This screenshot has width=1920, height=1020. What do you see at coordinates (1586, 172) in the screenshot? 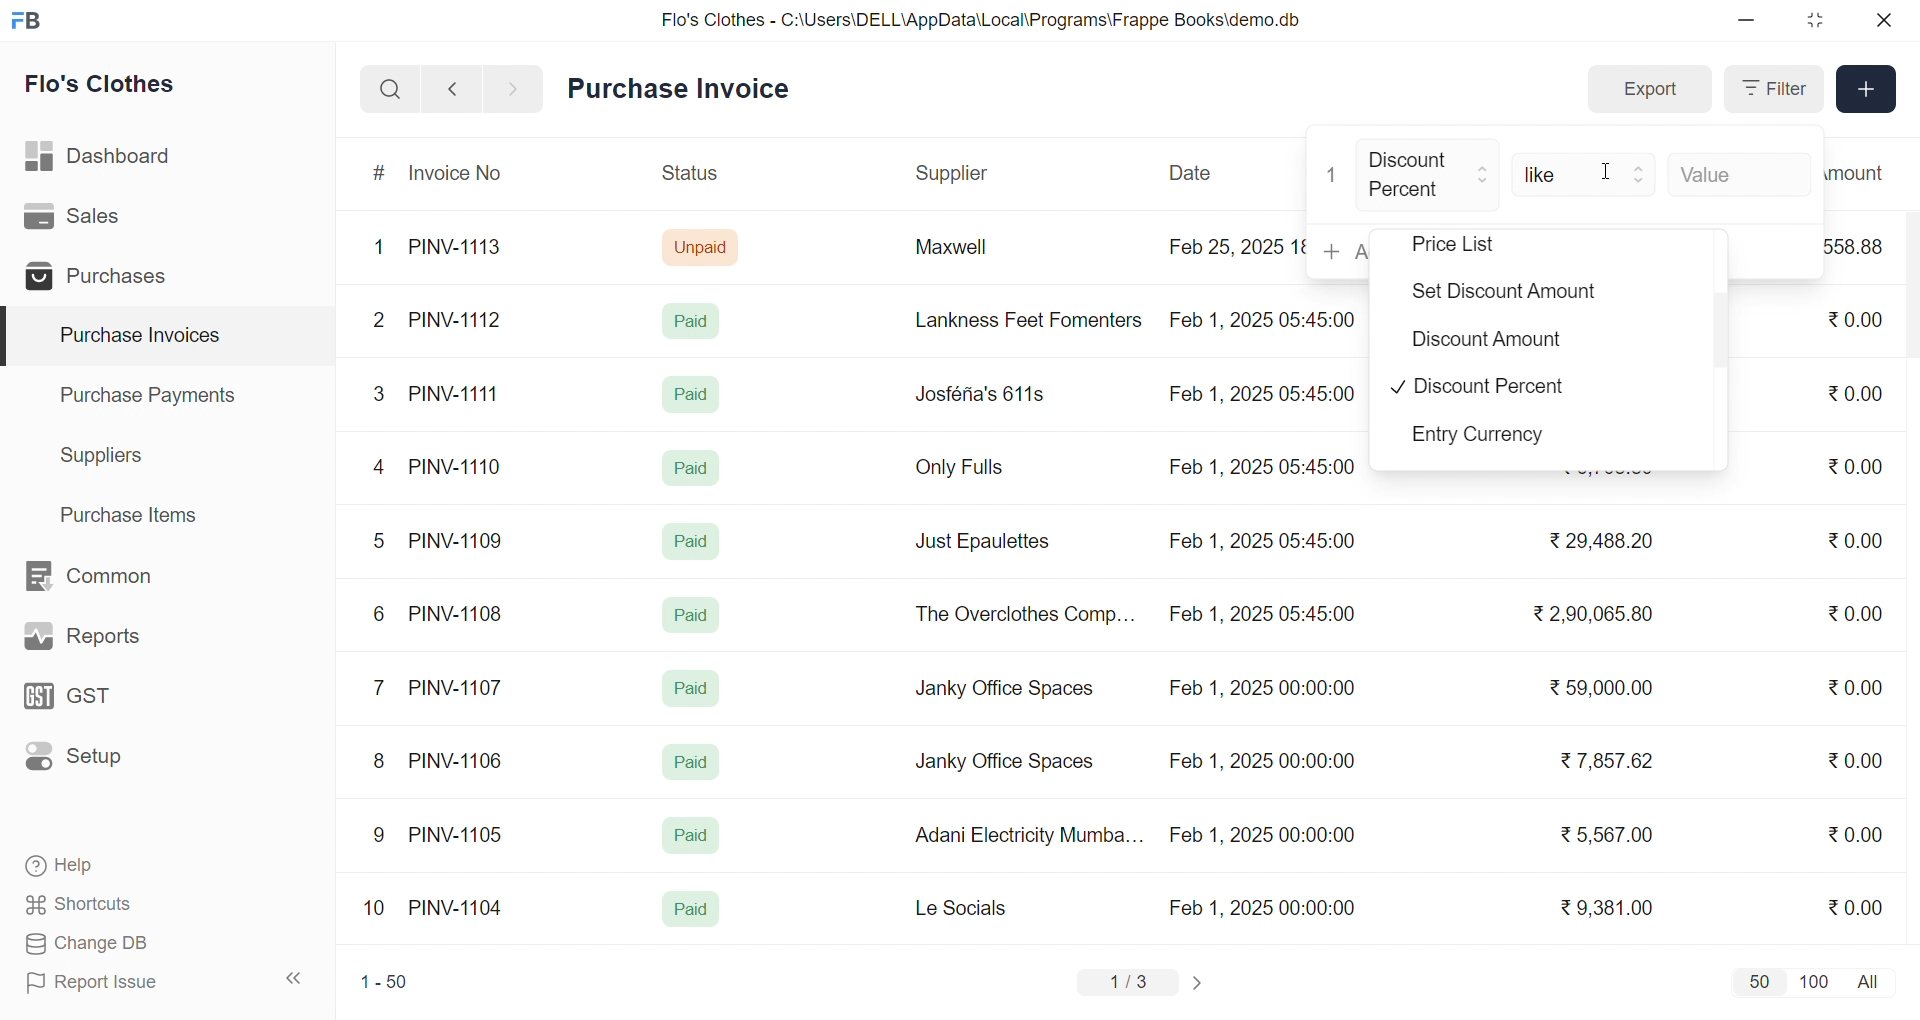
I see `like` at bounding box center [1586, 172].